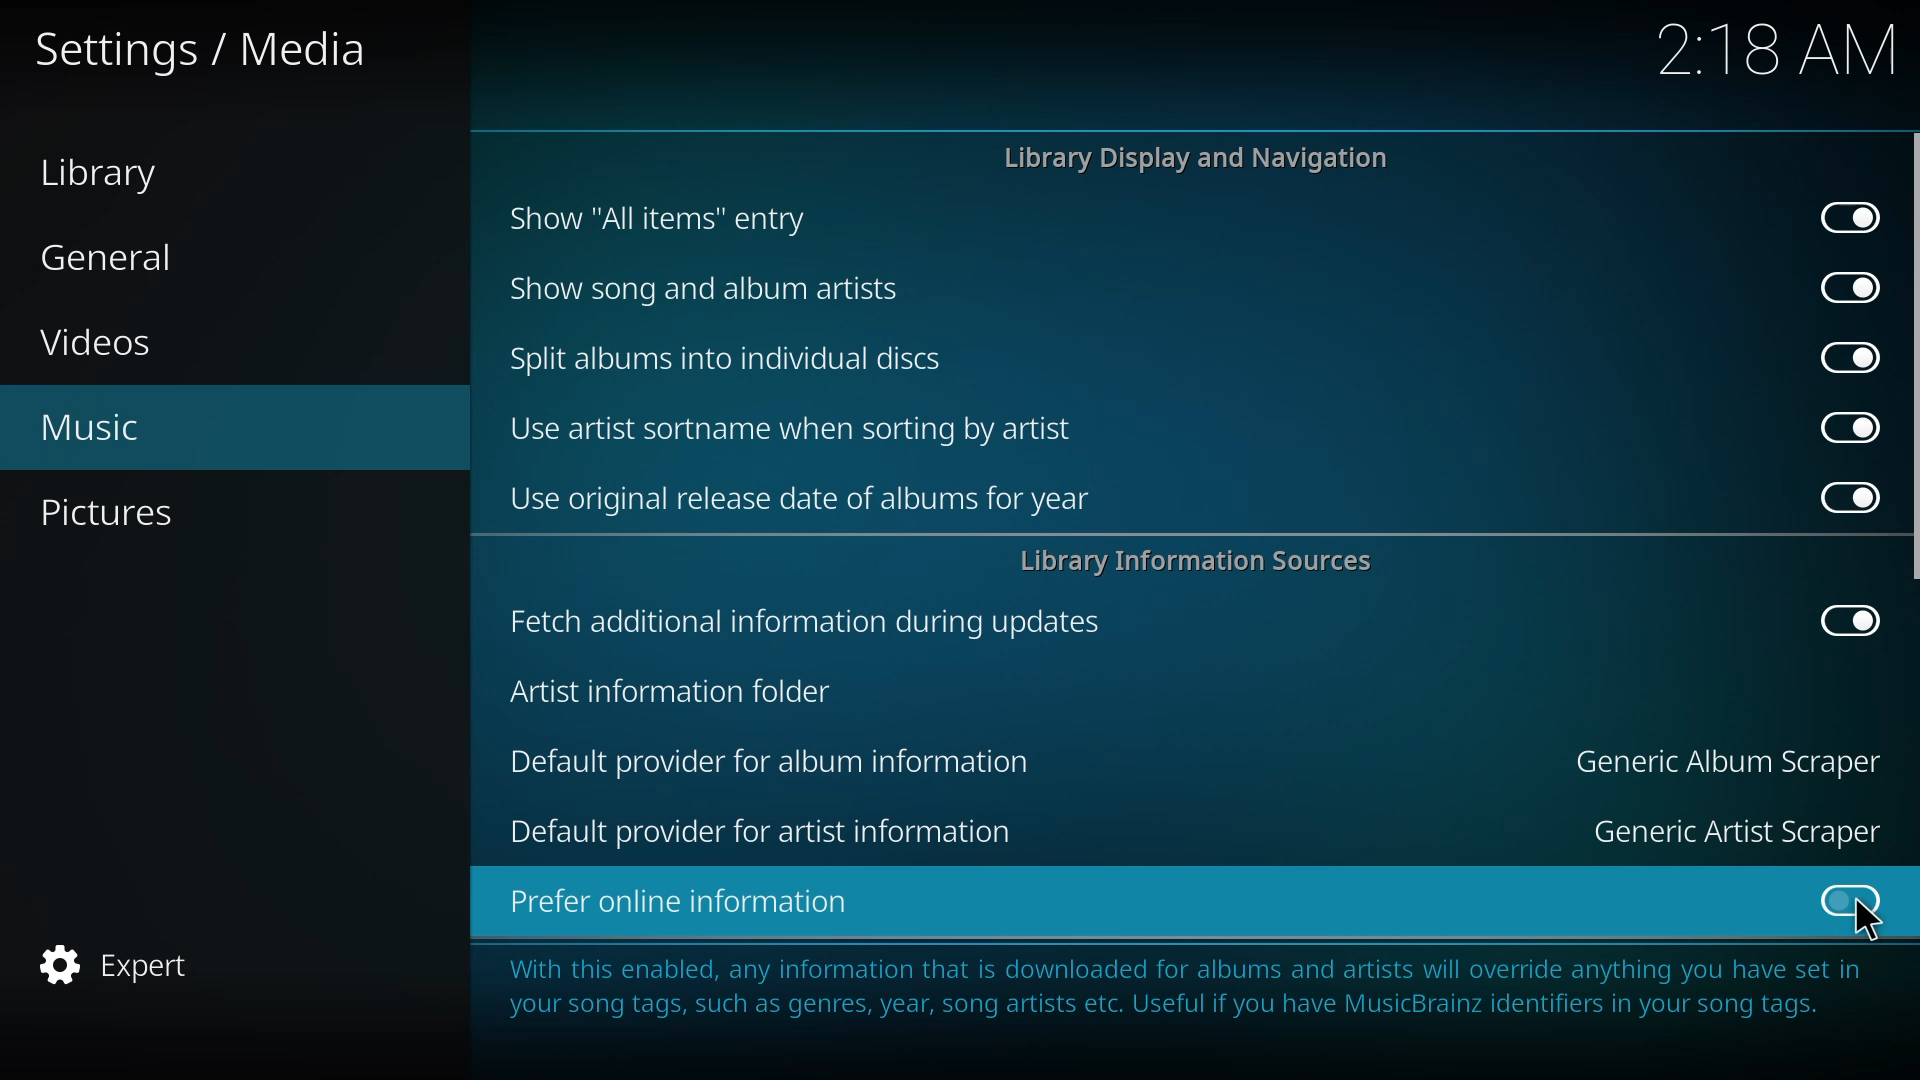 The image size is (1920, 1080). Describe the element at coordinates (1197, 559) in the screenshot. I see `library info sources` at that location.